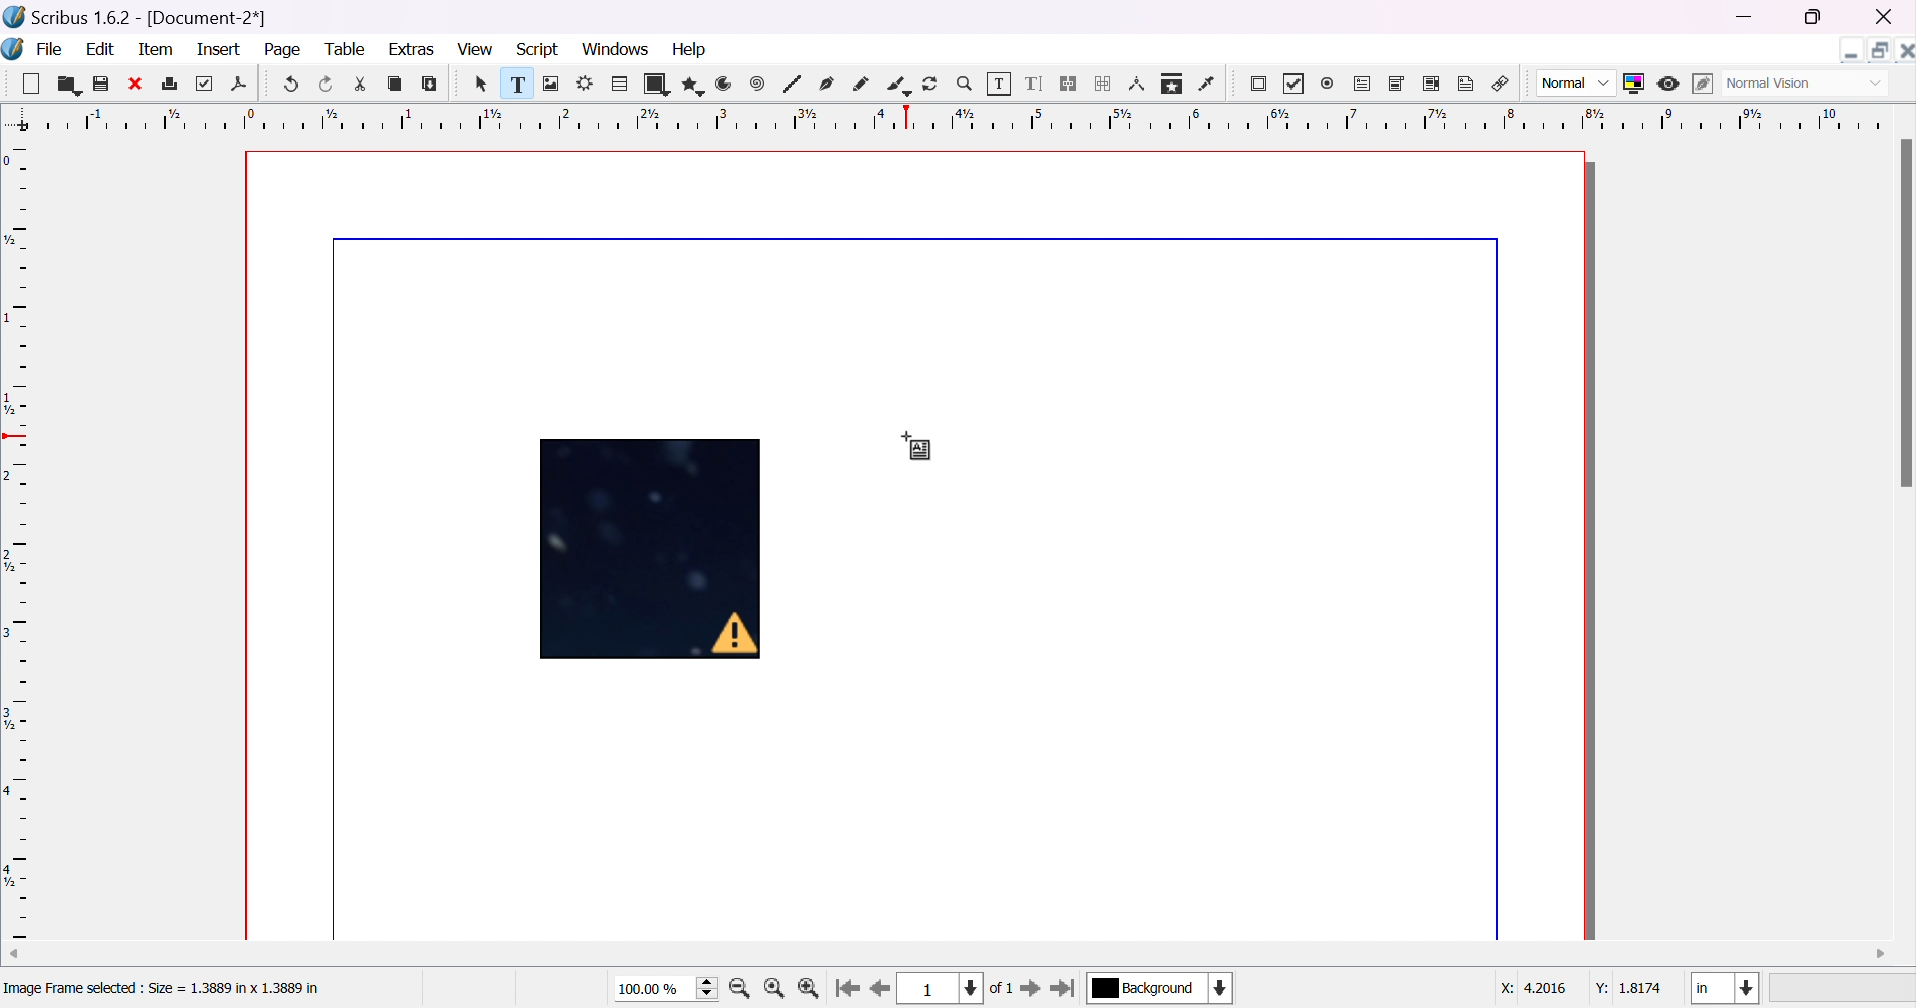 The height and width of the screenshot is (1008, 1916). What do you see at coordinates (1398, 84) in the screenshot?
I see `PDF combo box` at bounding box center [1398, 84].